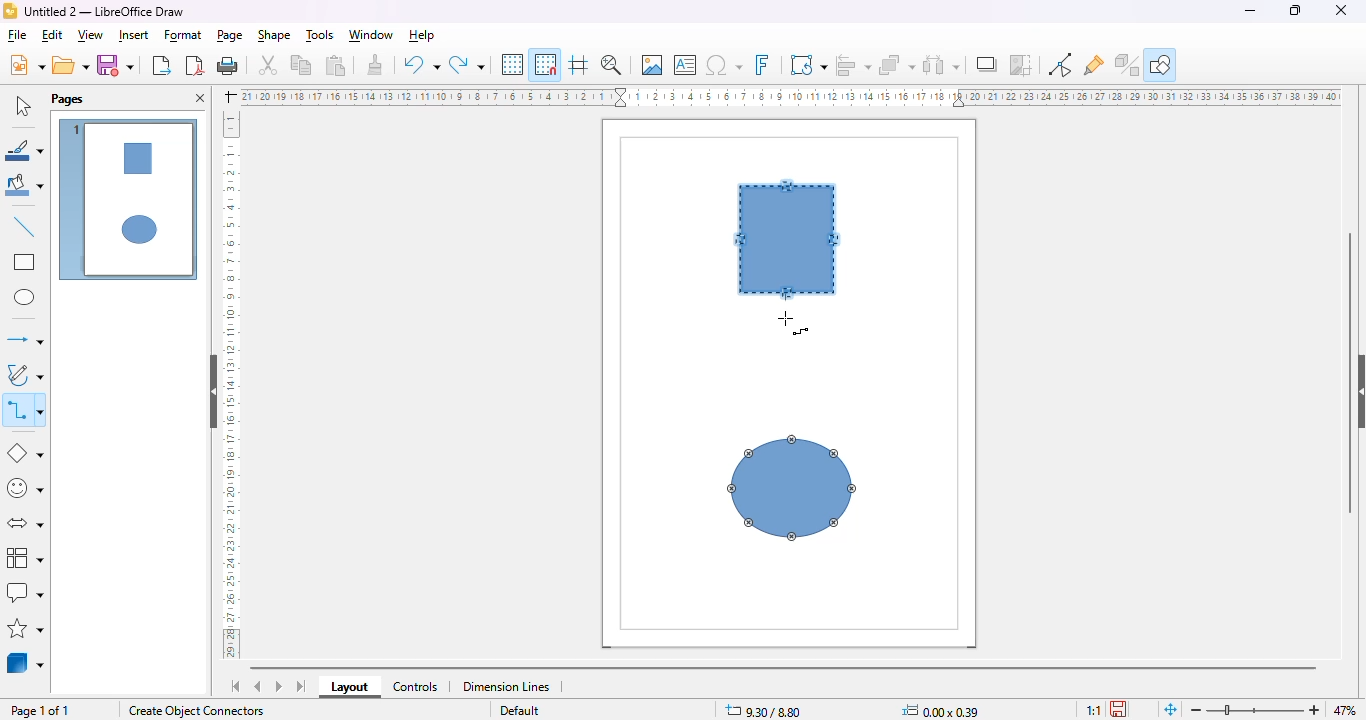  Describe the element at coordinates (25, 557) in the screenshot. I see `flowchart` at that location.